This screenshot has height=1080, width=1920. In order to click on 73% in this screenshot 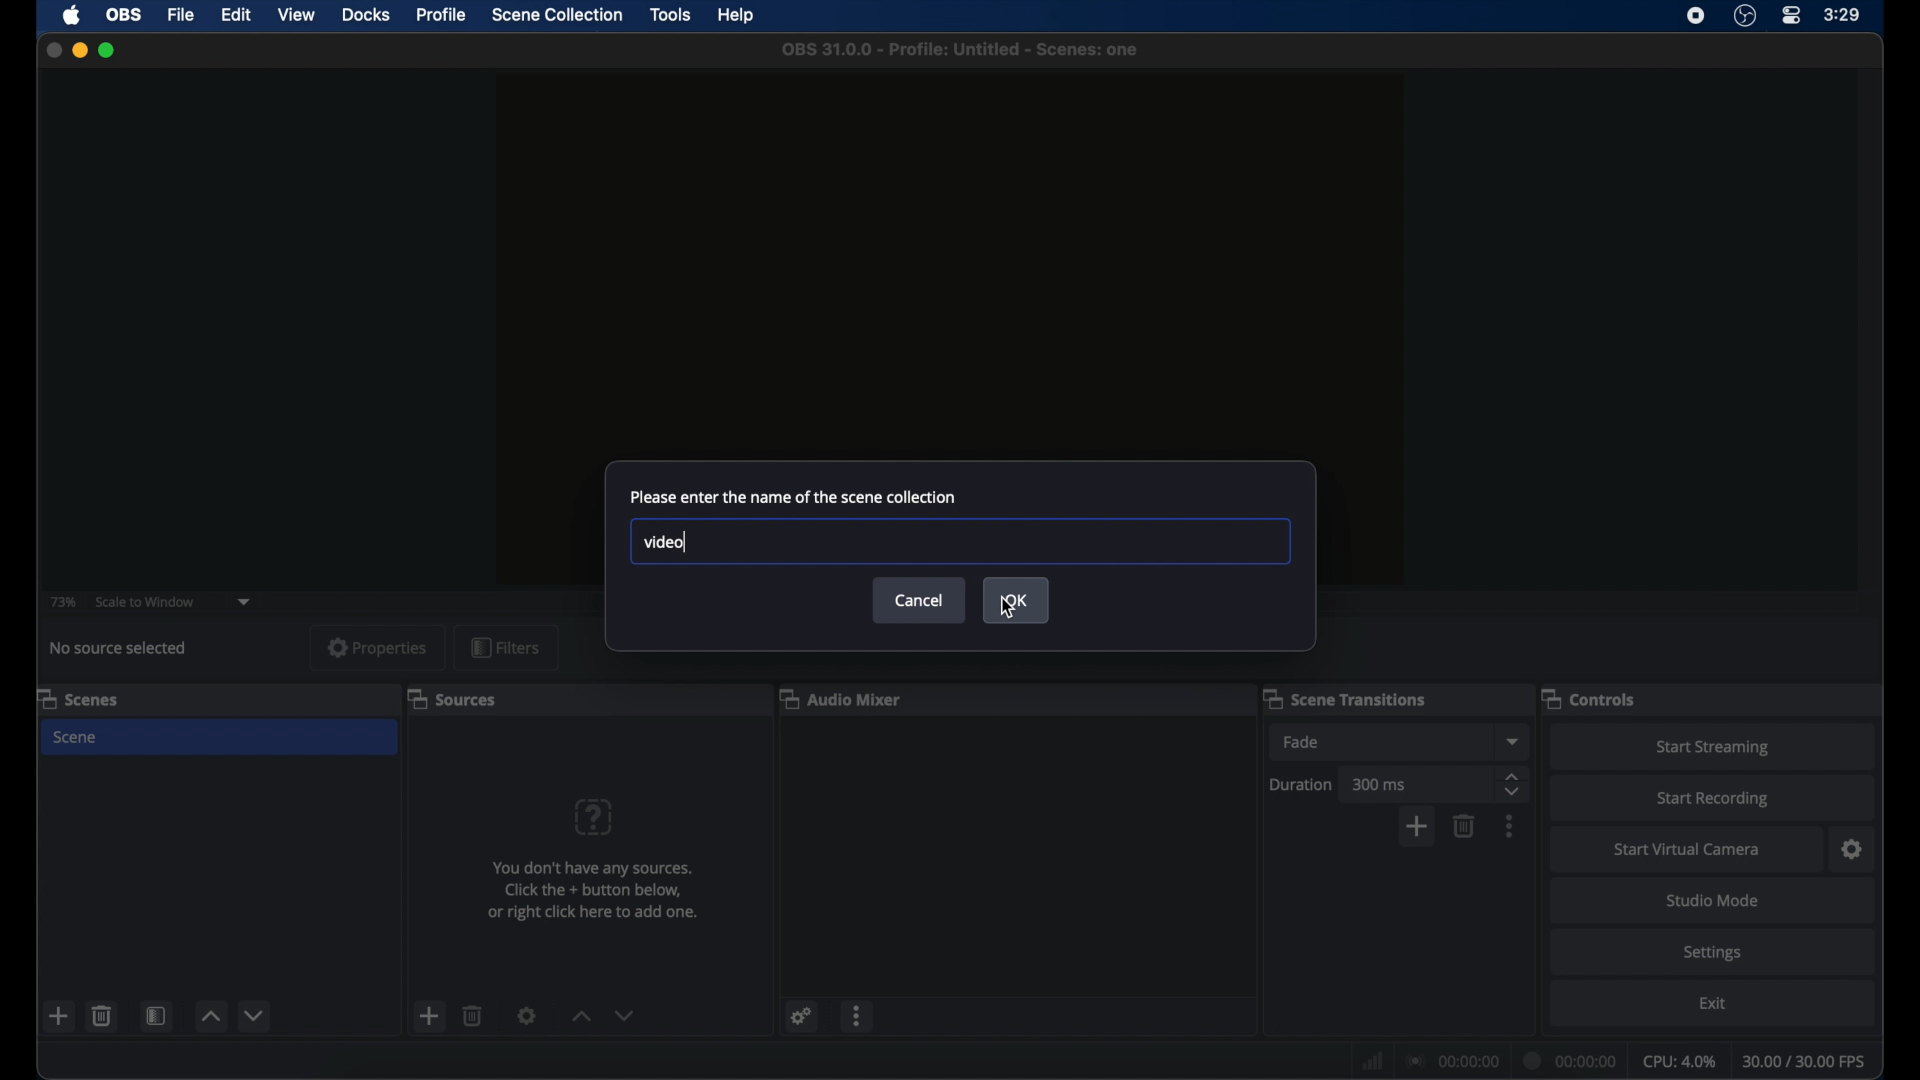, I will do `click(62, 601)`.